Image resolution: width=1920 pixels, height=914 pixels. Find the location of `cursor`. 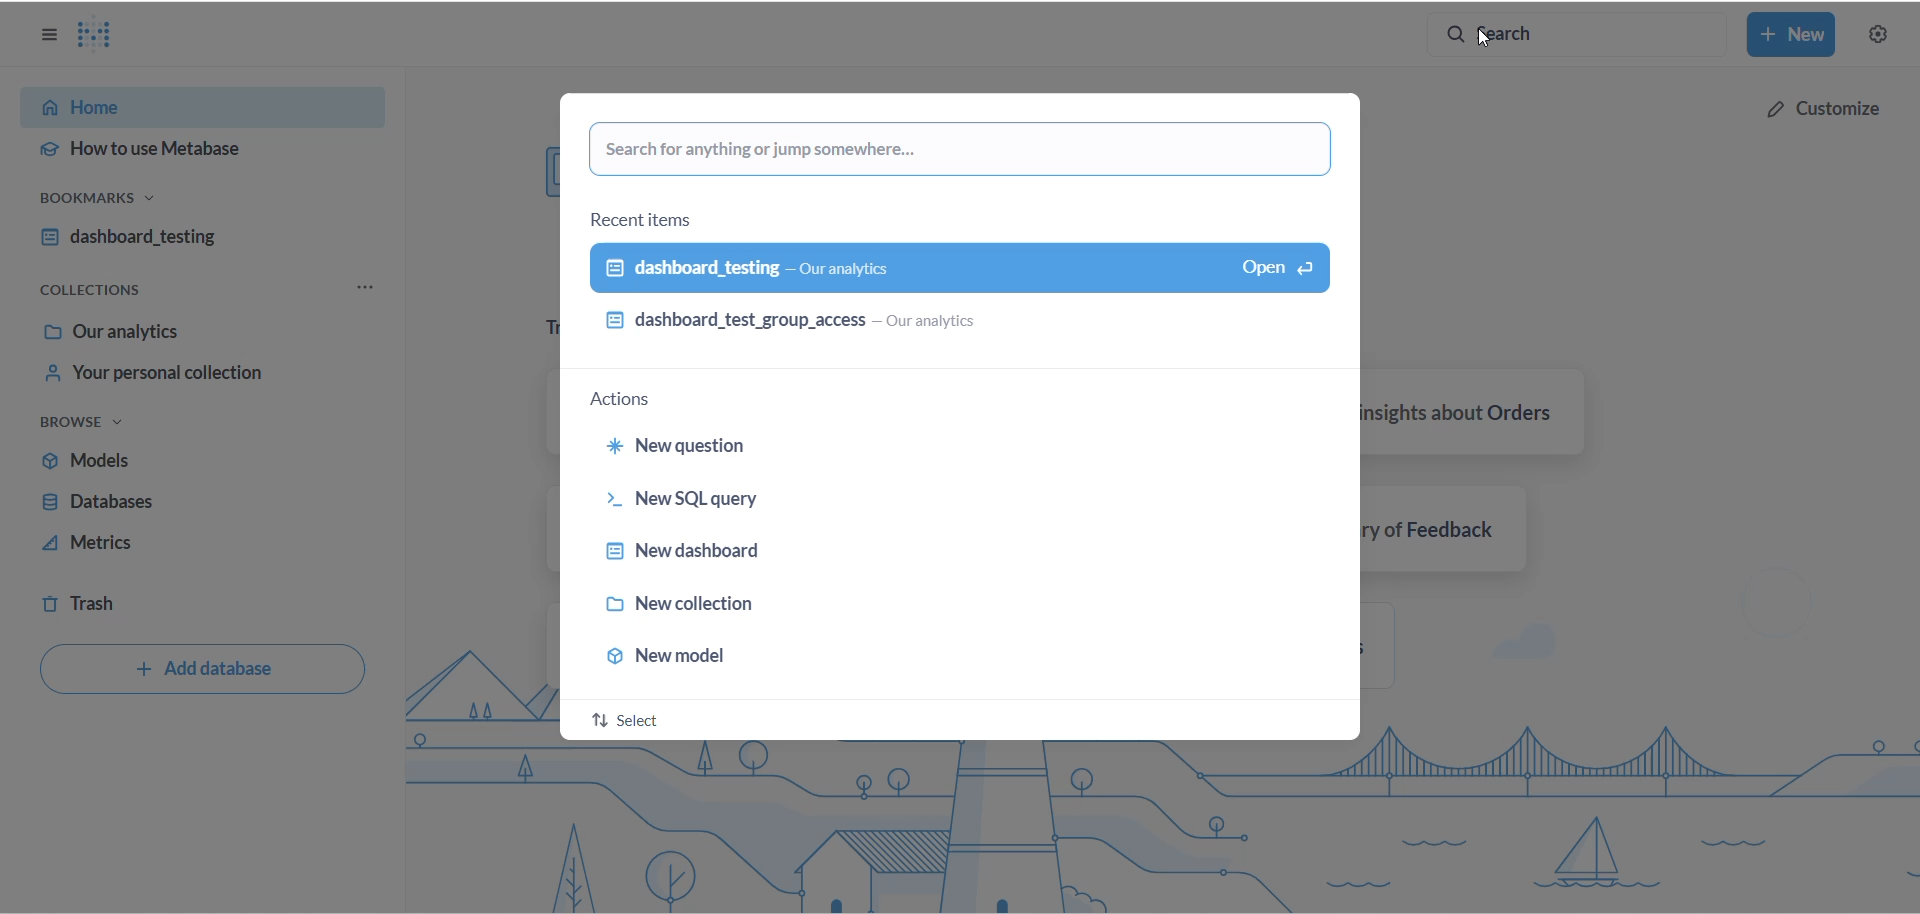

cursor is located at coordinates (1487, 38).